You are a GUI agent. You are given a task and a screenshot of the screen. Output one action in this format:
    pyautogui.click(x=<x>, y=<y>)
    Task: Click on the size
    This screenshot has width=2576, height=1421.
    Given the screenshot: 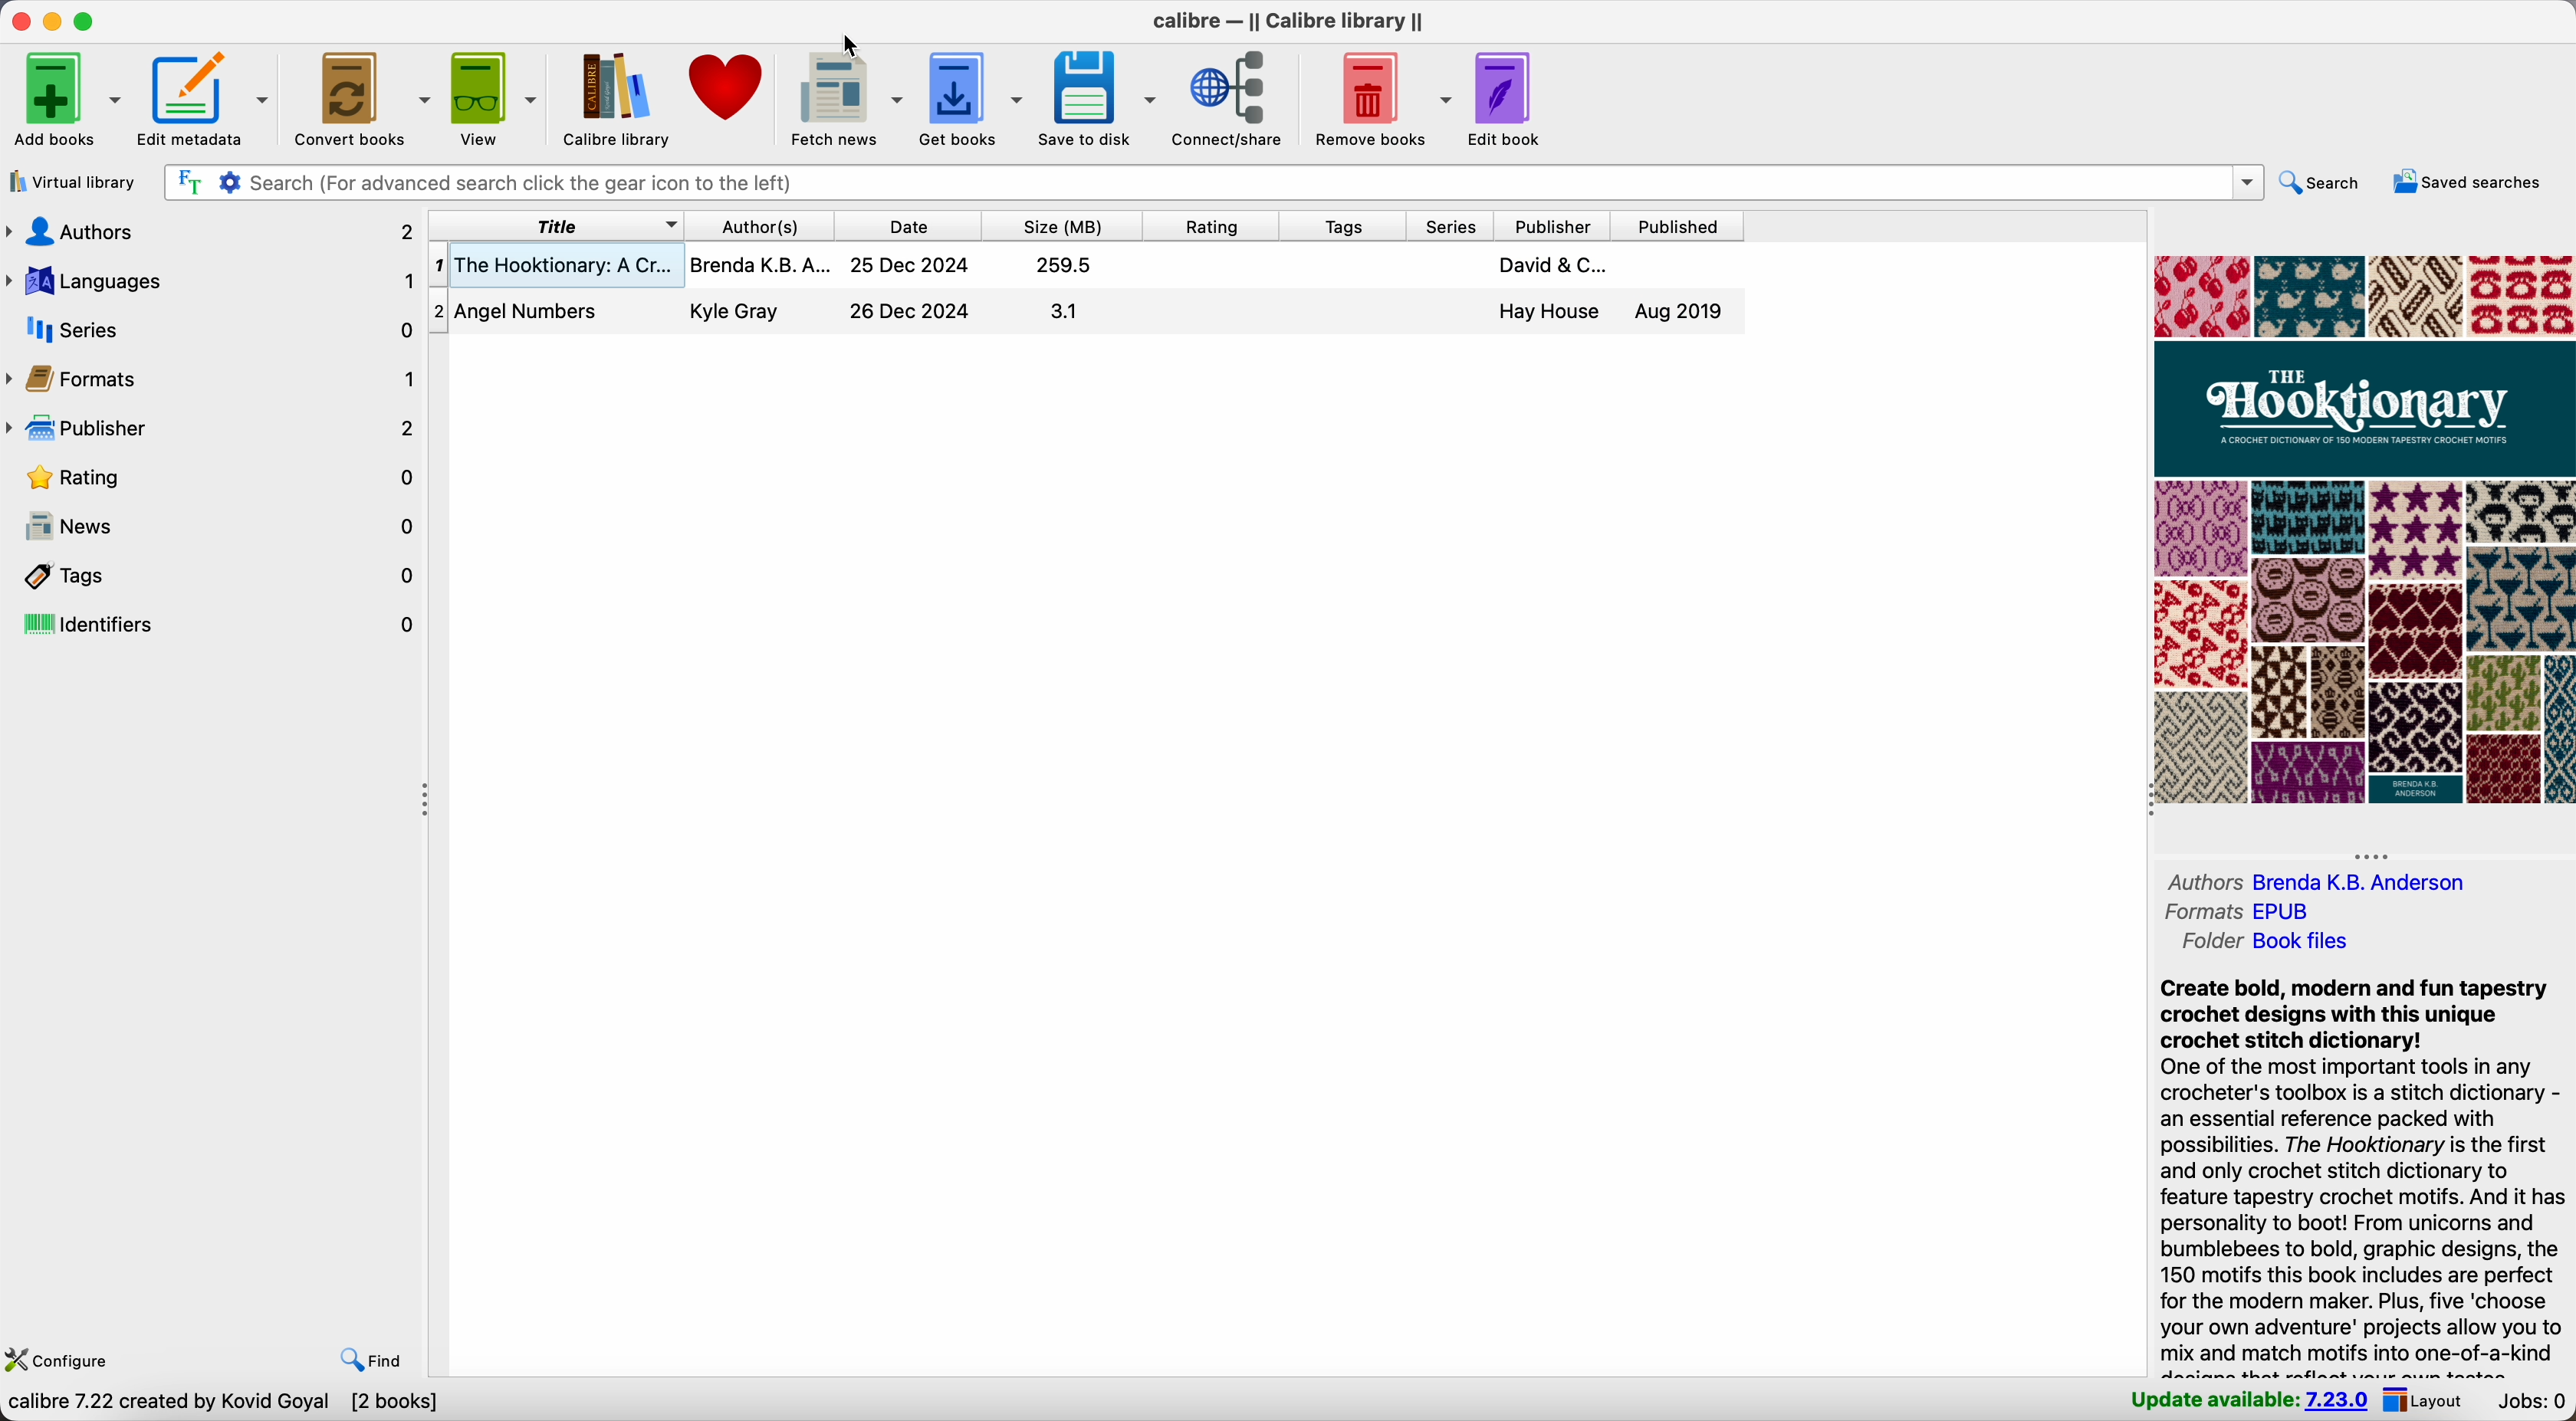 What is the action you would take?
    pyautogui.click(x=1064, y=227)
    